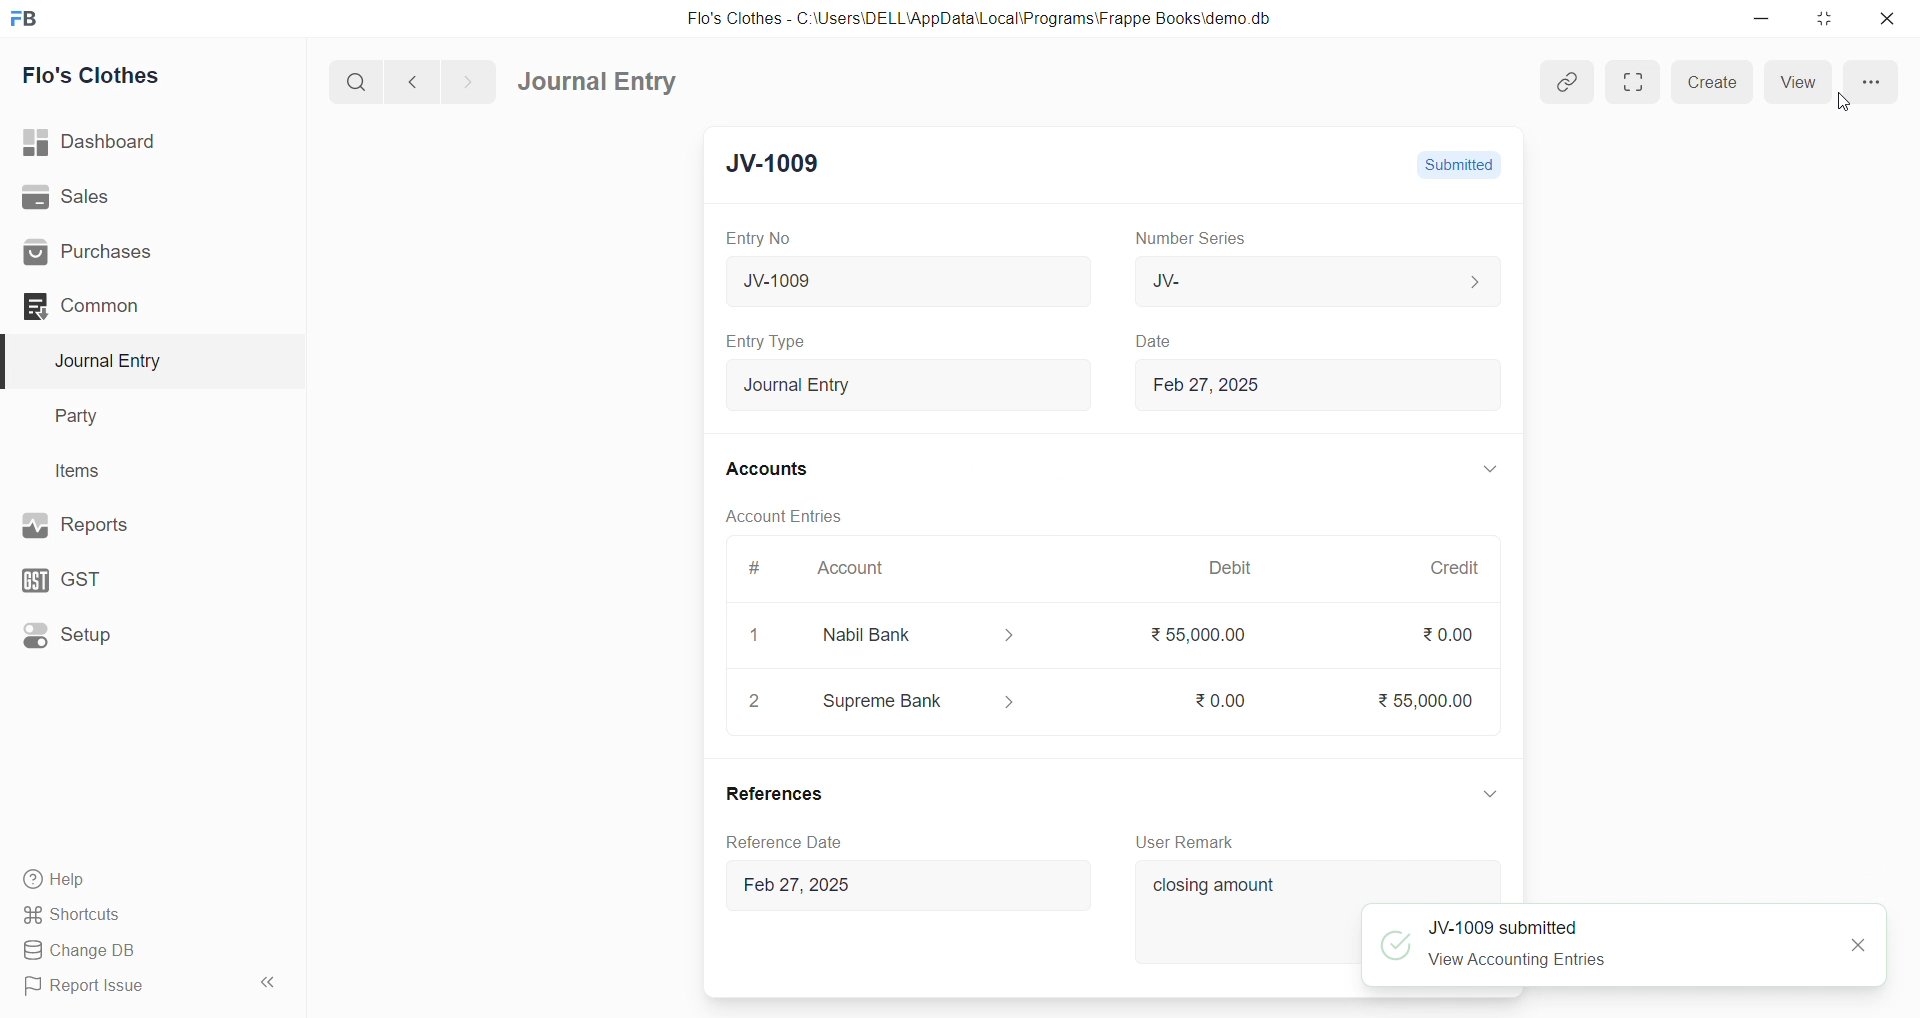 The width and height of the screenshot is (1920, 1018). Describe the element at coordinates (768, 470) in the screenshot. I see `Accounts` at that location.